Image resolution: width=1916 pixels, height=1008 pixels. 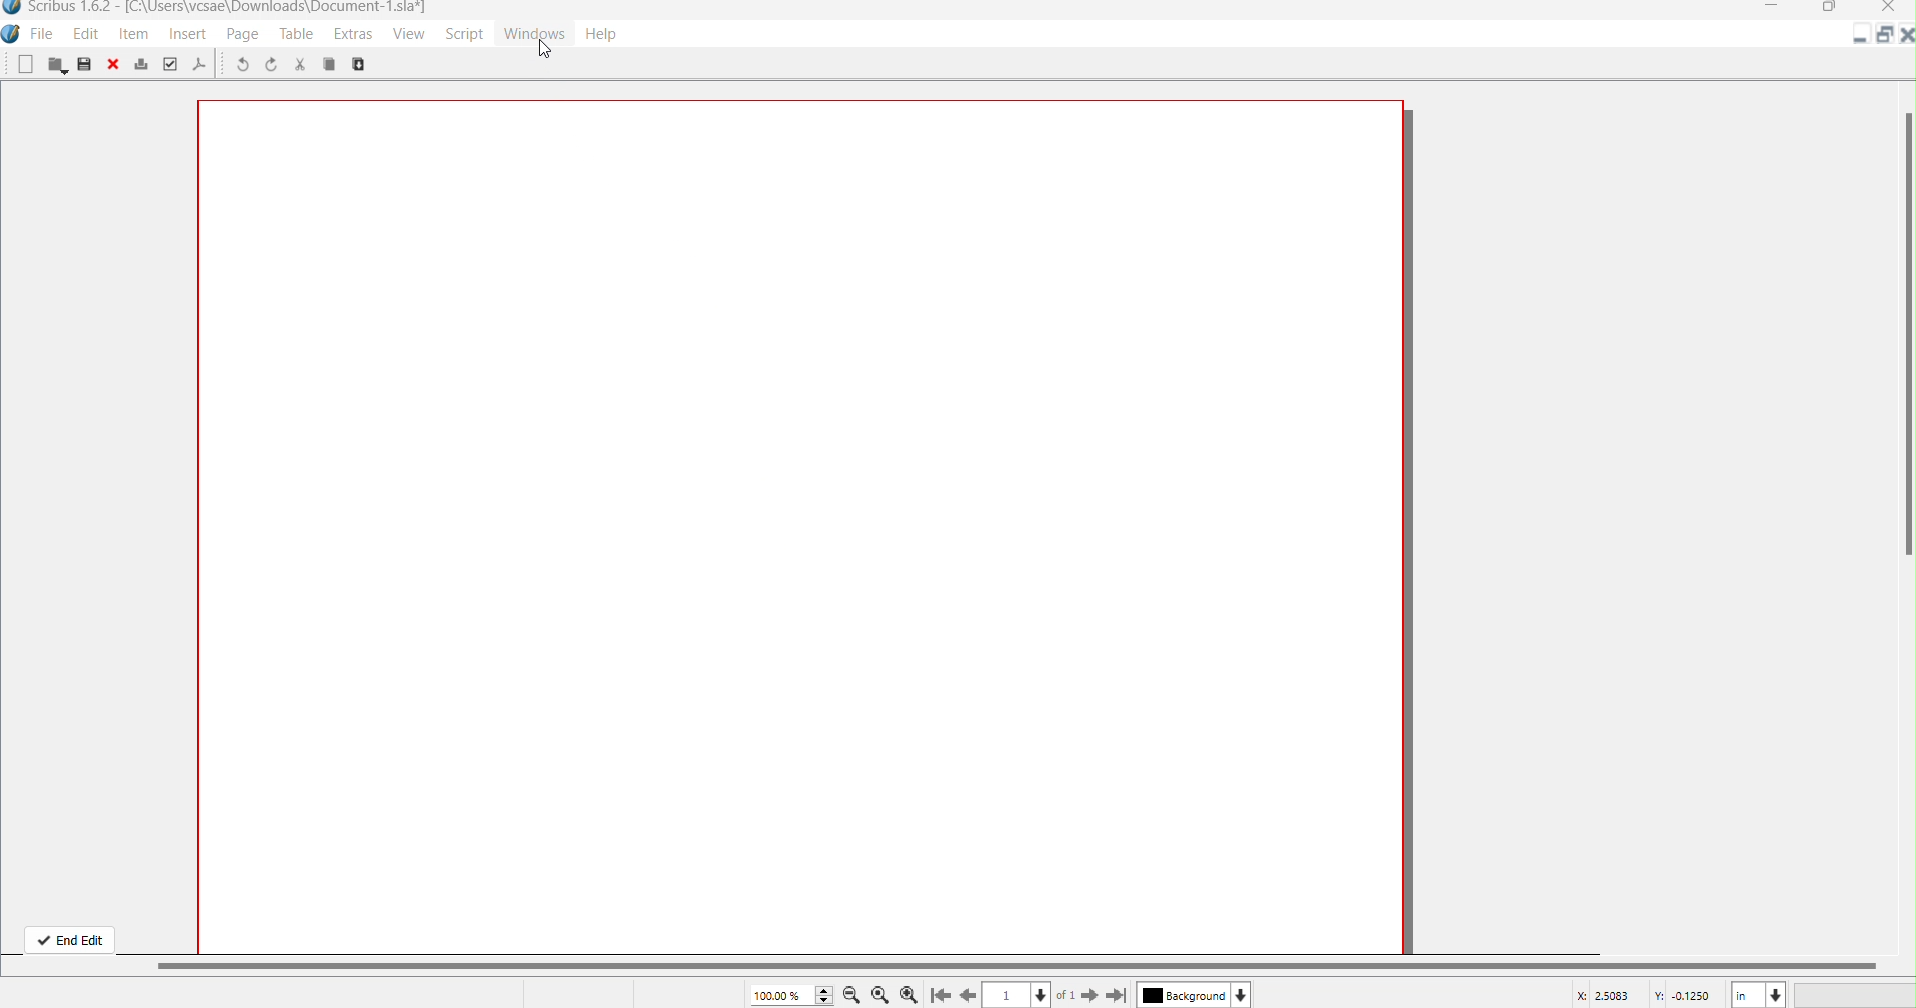 What do you see at coordinates (366, 65) in the screenshot?
I see `copy` at bounding box center [366, 65].